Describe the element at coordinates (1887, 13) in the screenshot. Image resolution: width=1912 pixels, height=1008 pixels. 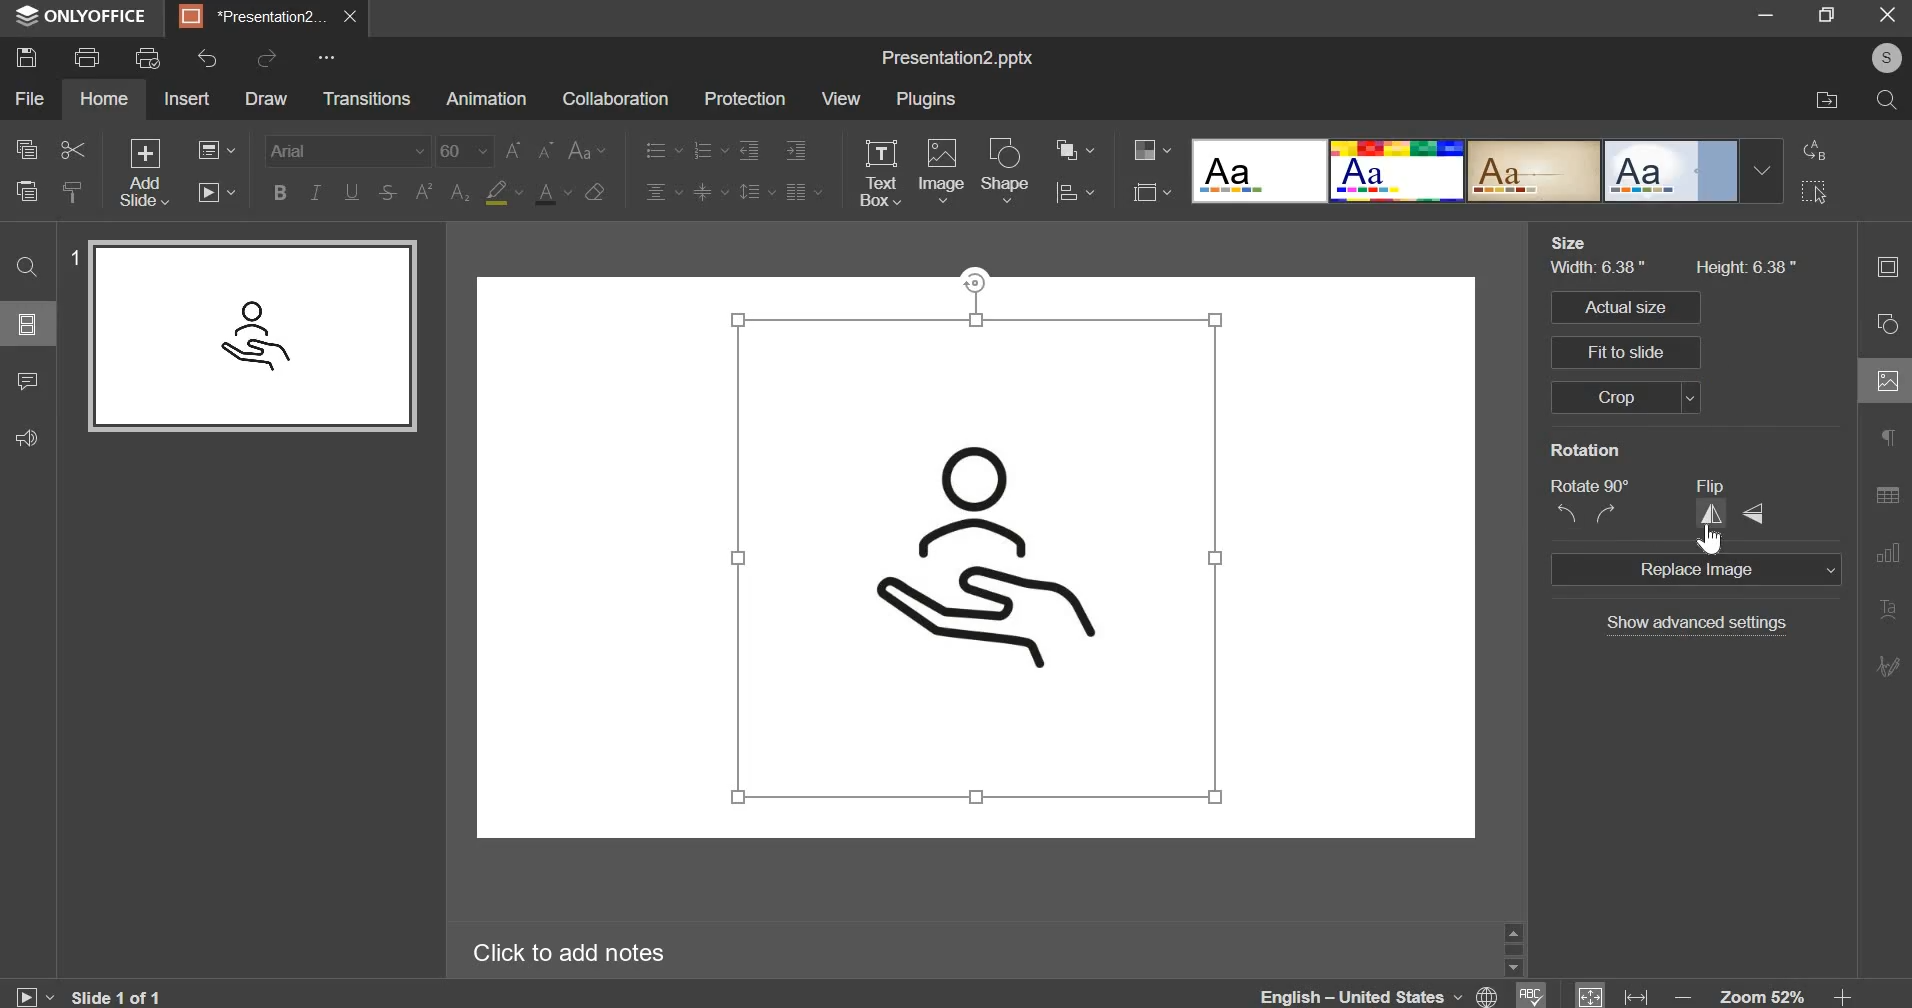
I see `exit` at that location.